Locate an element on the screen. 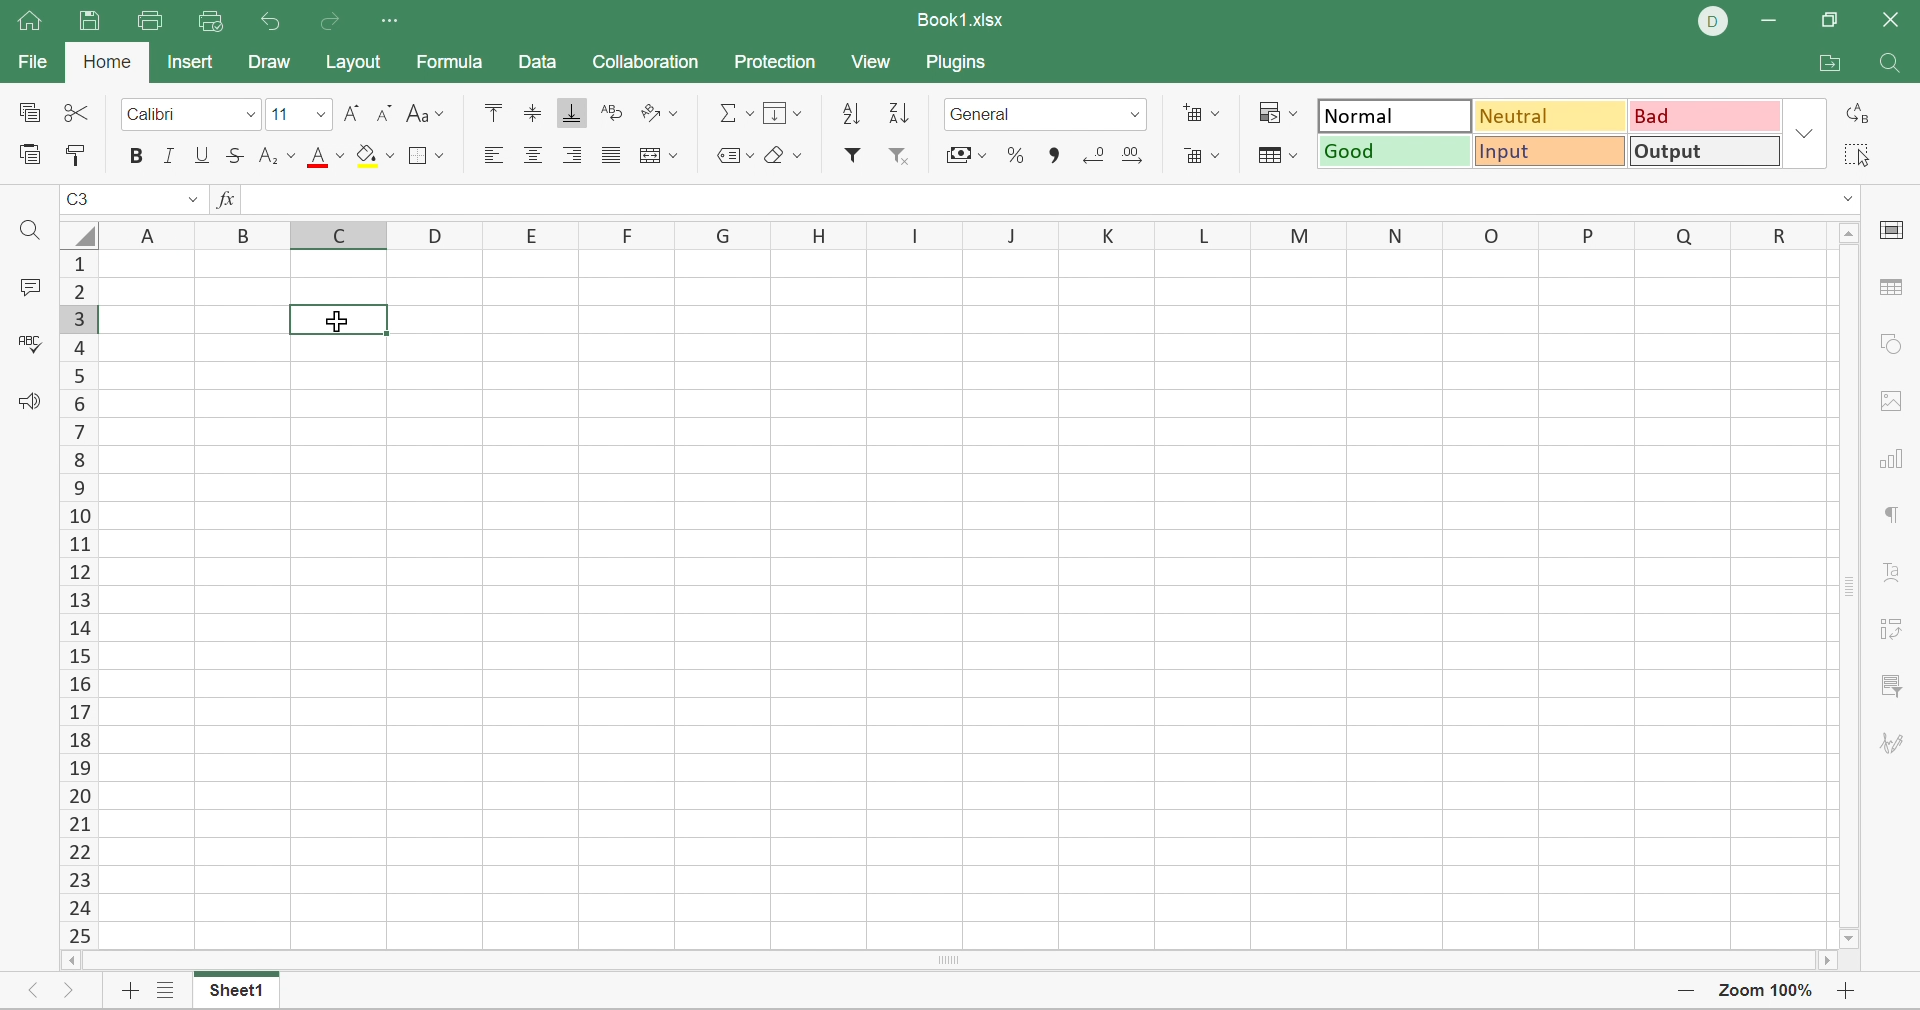 The height and width of the screenshot is (1010, 1920). Descending order is located at coordinates (897, 113).